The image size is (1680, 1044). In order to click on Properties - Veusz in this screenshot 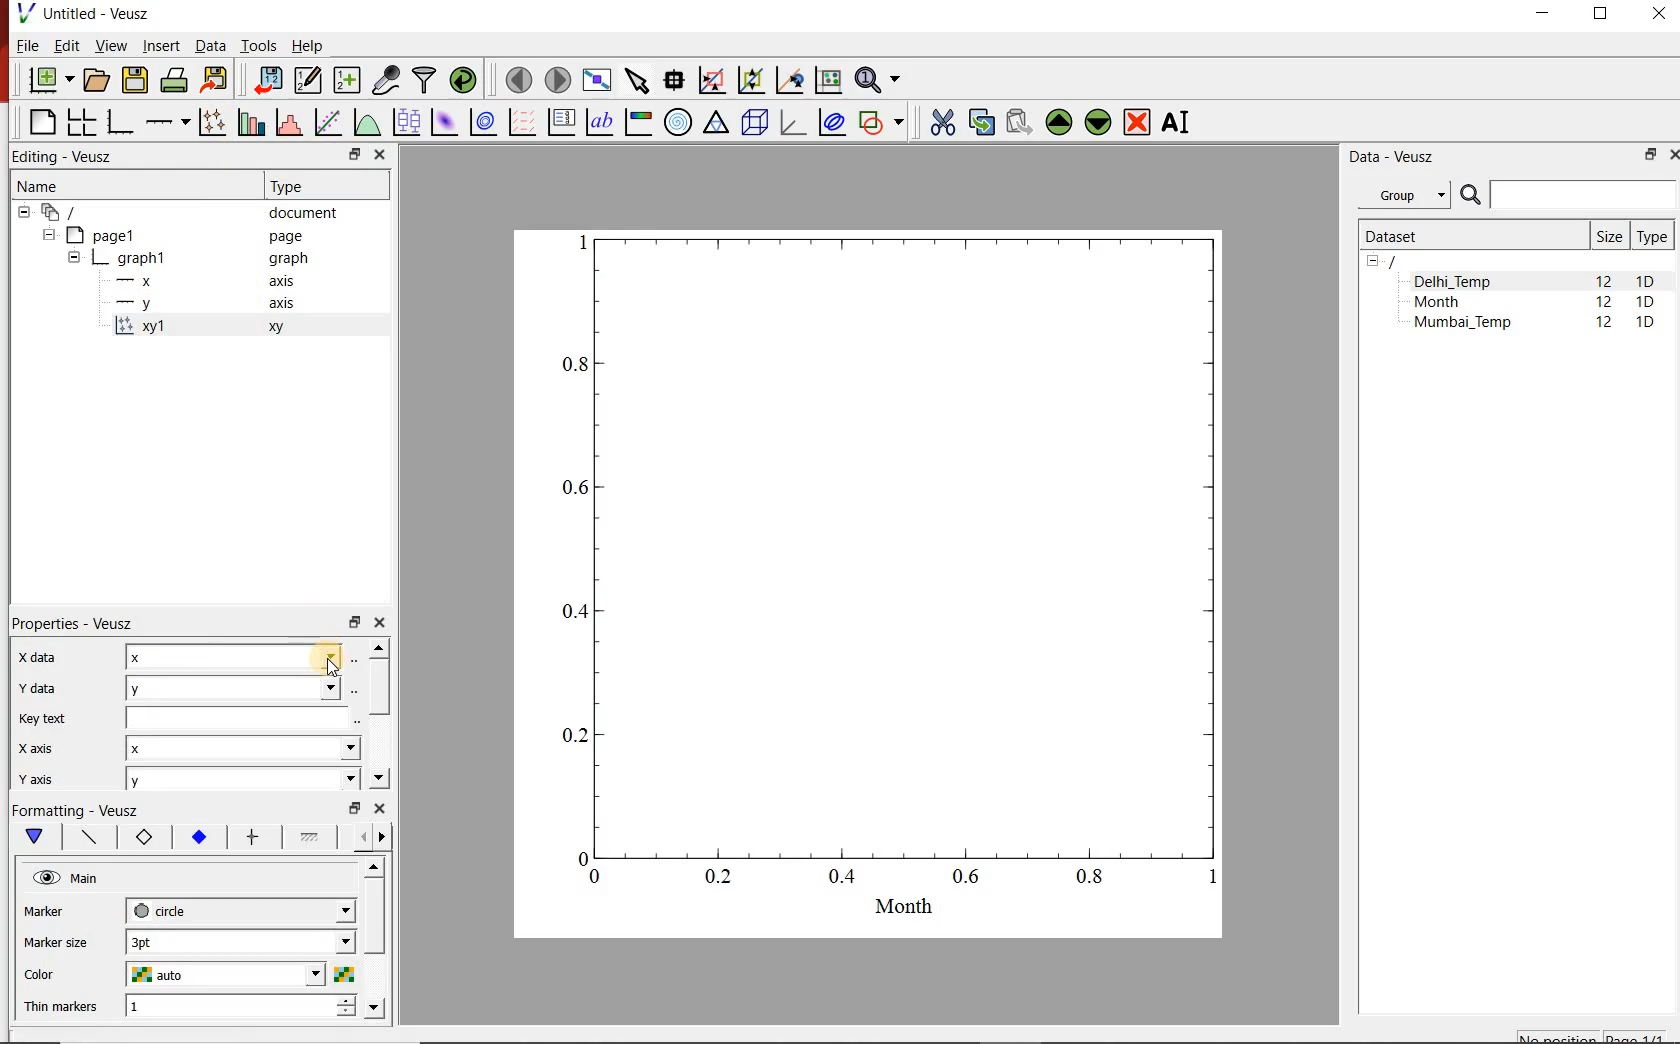, I will do `click(69, 624)`.